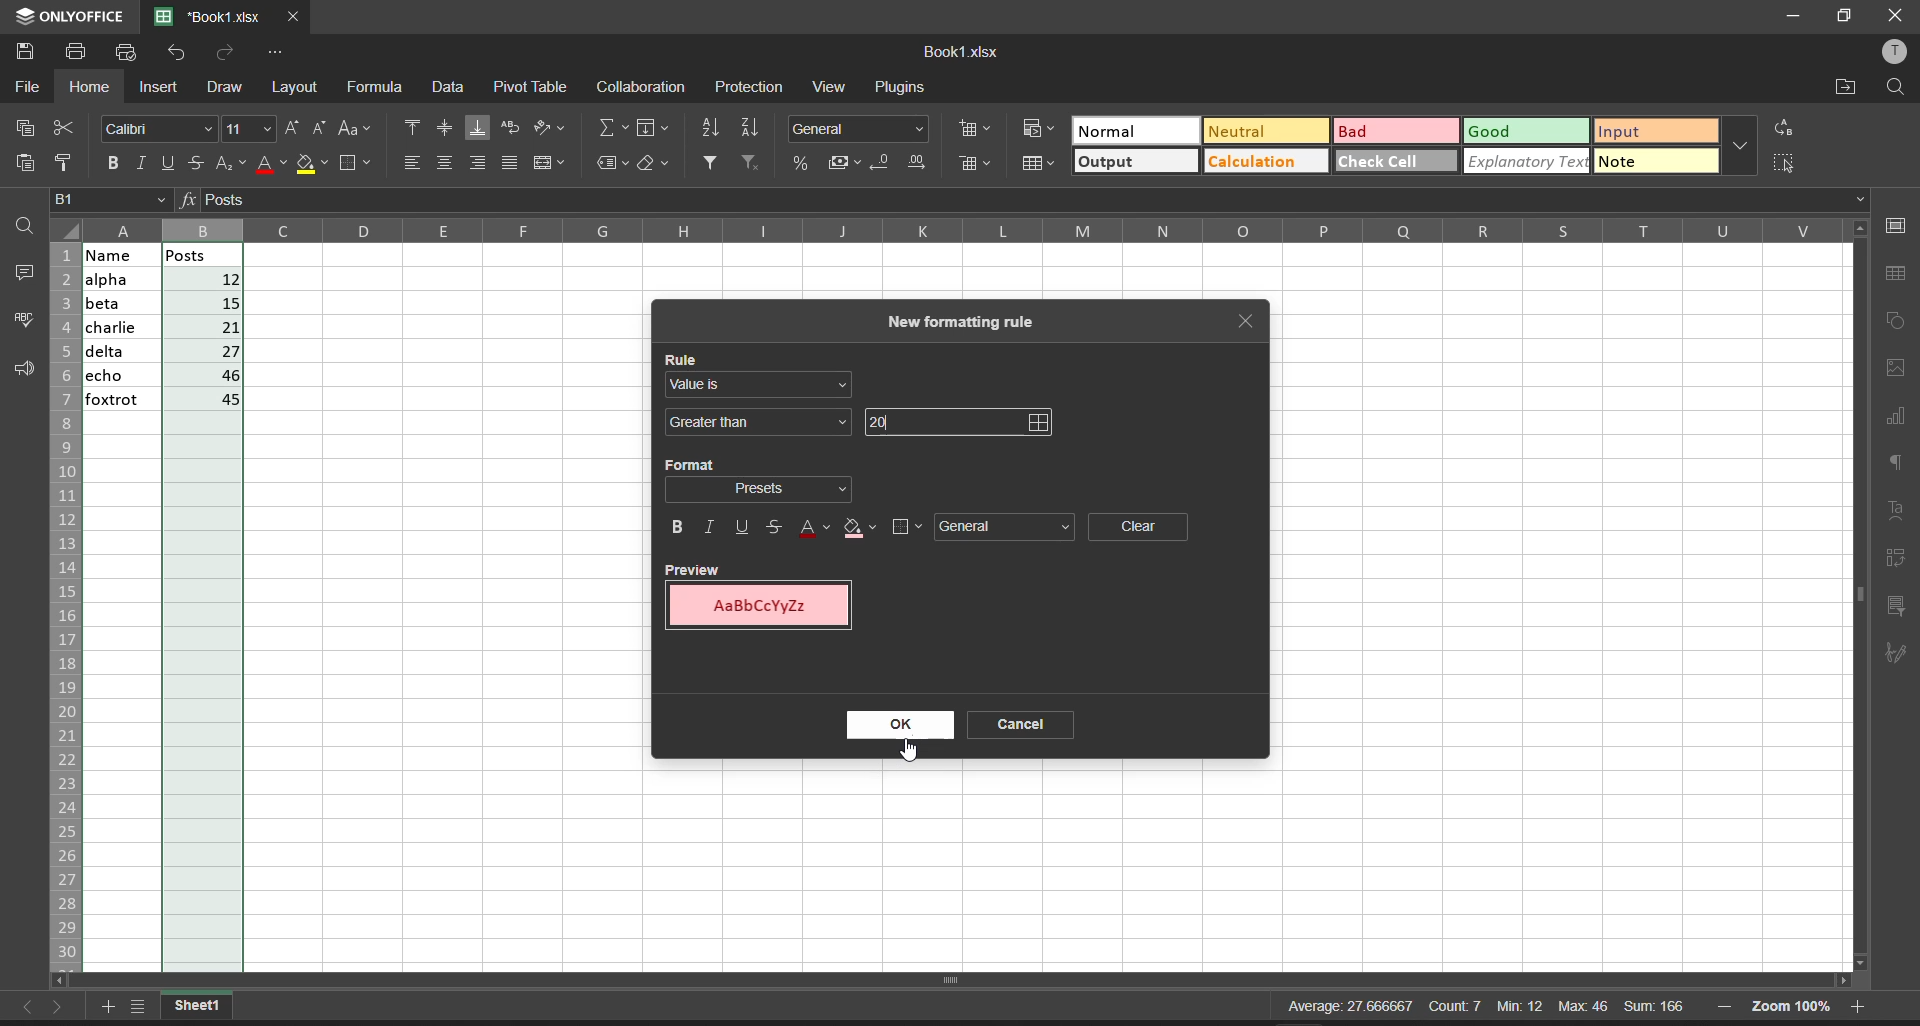 Image resolution: width=1920 pixels, height=1026 pixels. What do you see at coordinates (1239, 130) in the screenshot?
I see `Neutral` at bounding box center [1239, 130].